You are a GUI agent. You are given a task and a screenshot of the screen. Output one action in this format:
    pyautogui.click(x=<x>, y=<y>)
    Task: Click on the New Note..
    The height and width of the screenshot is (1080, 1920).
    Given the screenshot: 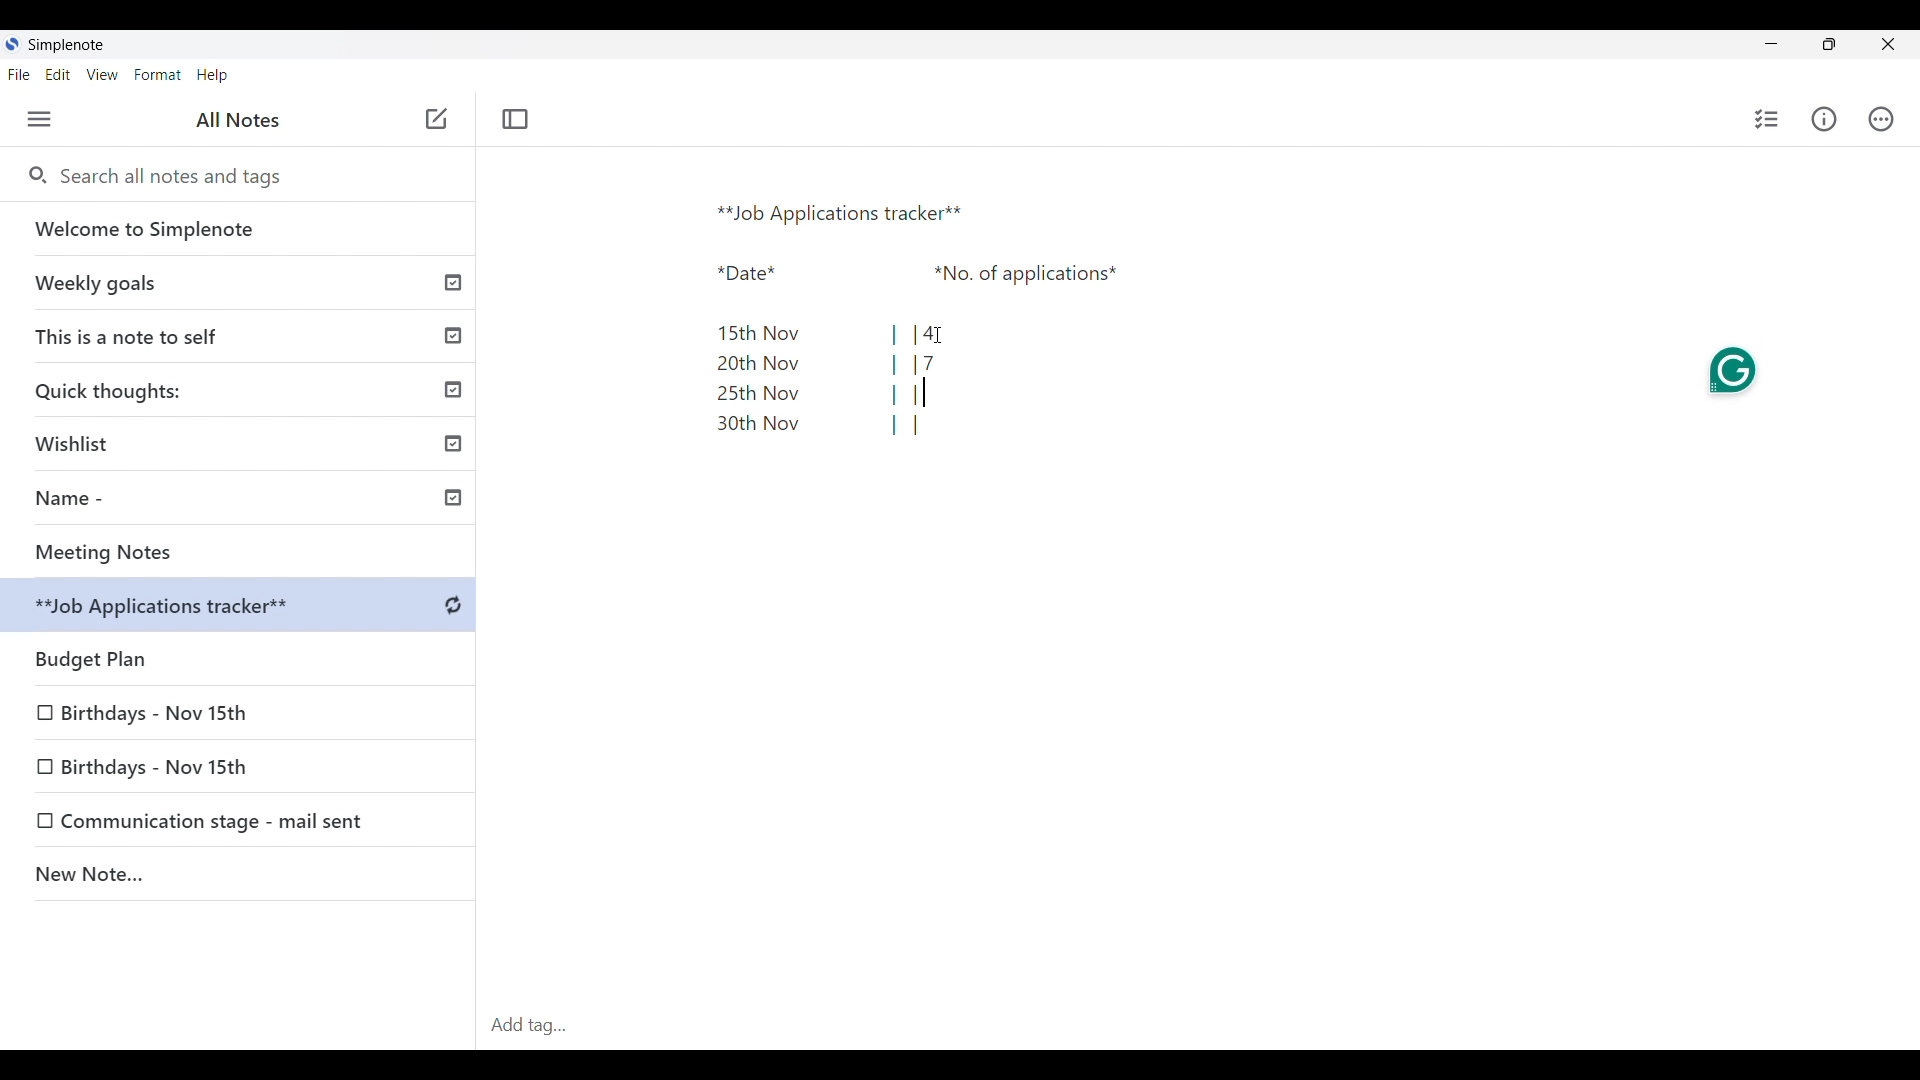 What is the action you would take?
    pyautogui.click(x=239, y=877)
    